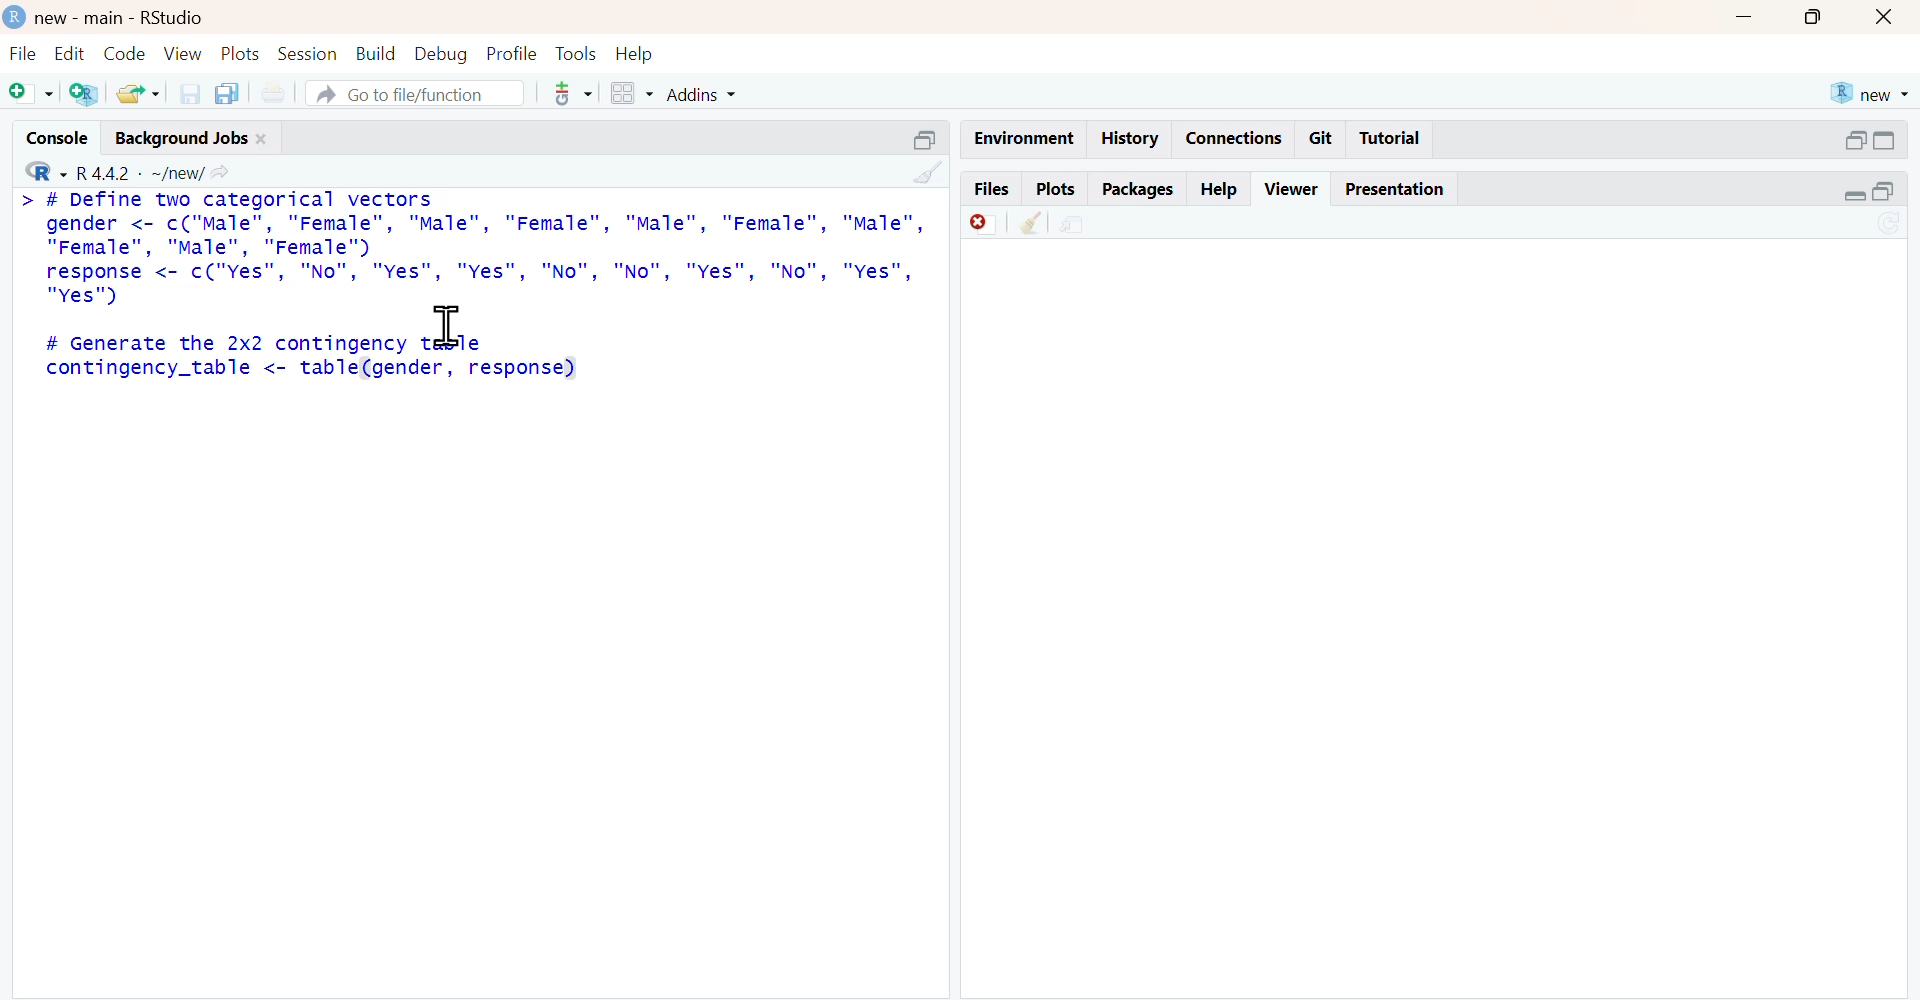 Image resolution: width=1920 pixels, height=1000 pixels. What do you see at coordinates (924, 141) in the screenshot?
I see `open in separate window` at bounding box center [924, 141].